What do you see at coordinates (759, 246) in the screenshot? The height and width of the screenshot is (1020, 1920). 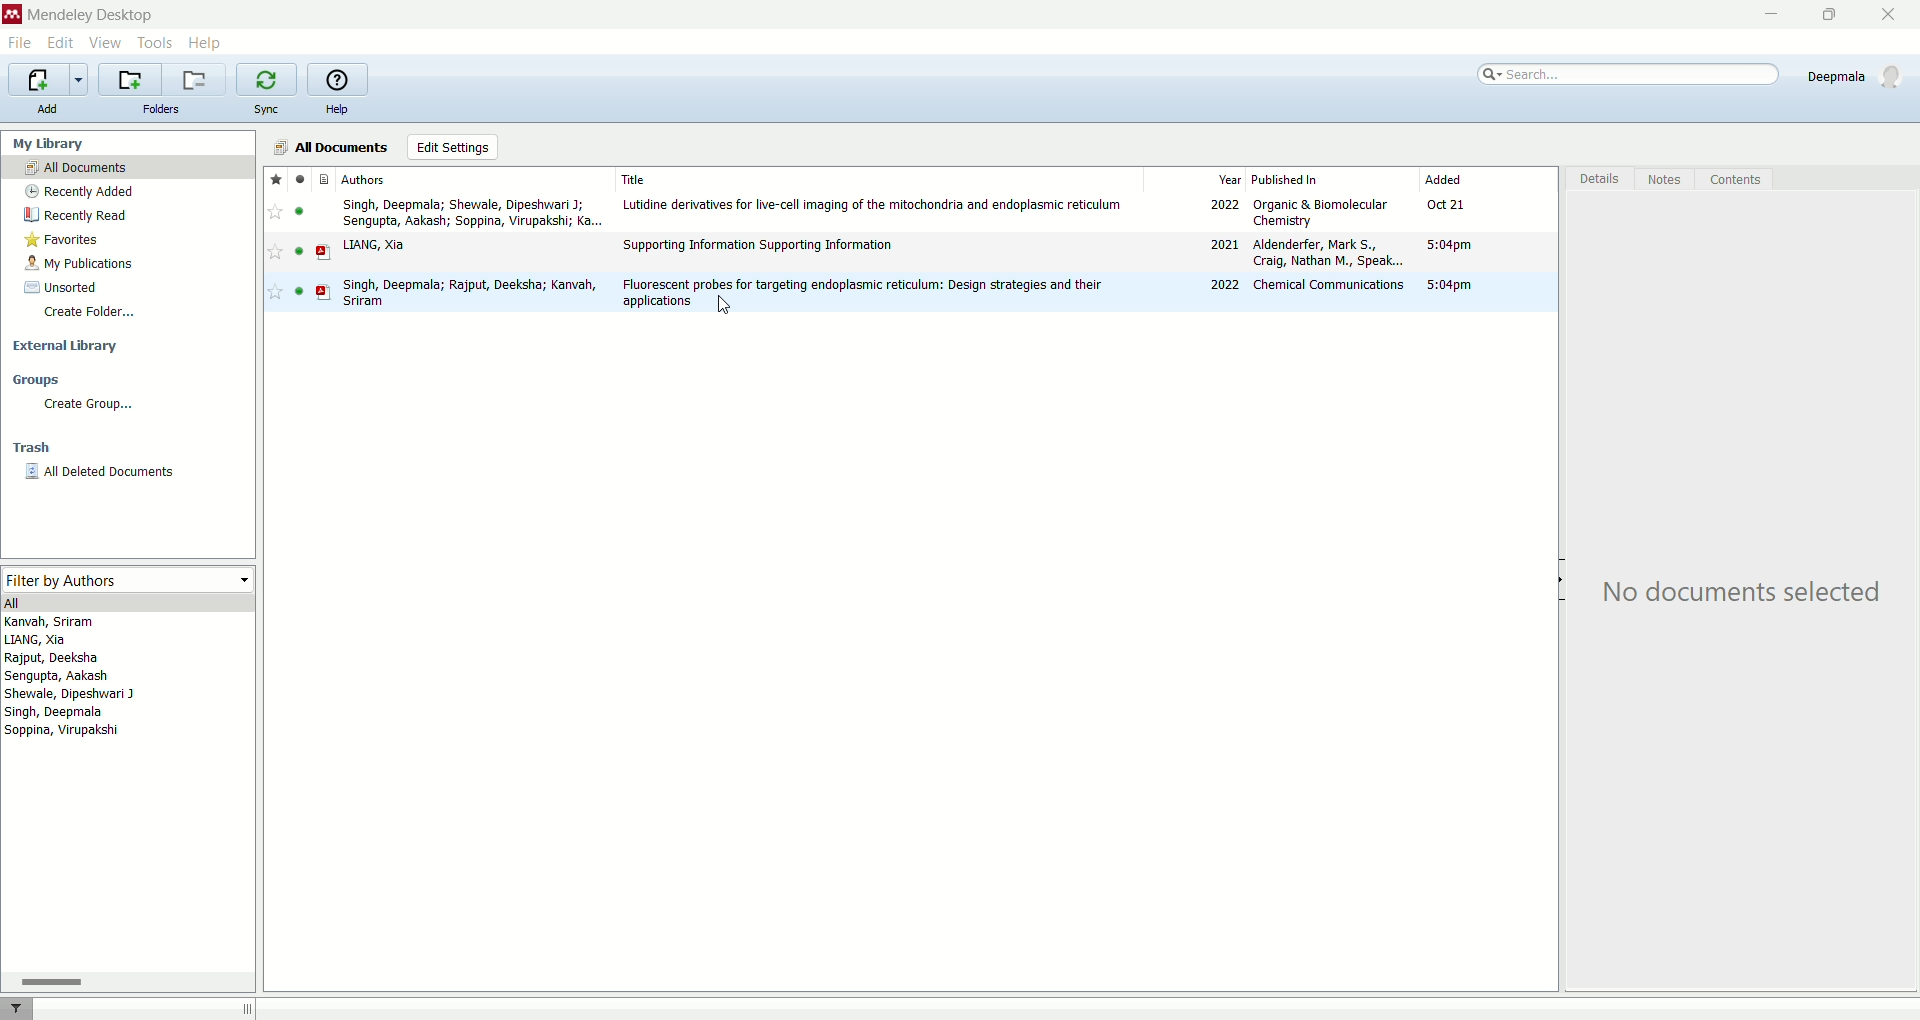 I see `Supporting Information Supporting Information` at bounding box center [759, 246].